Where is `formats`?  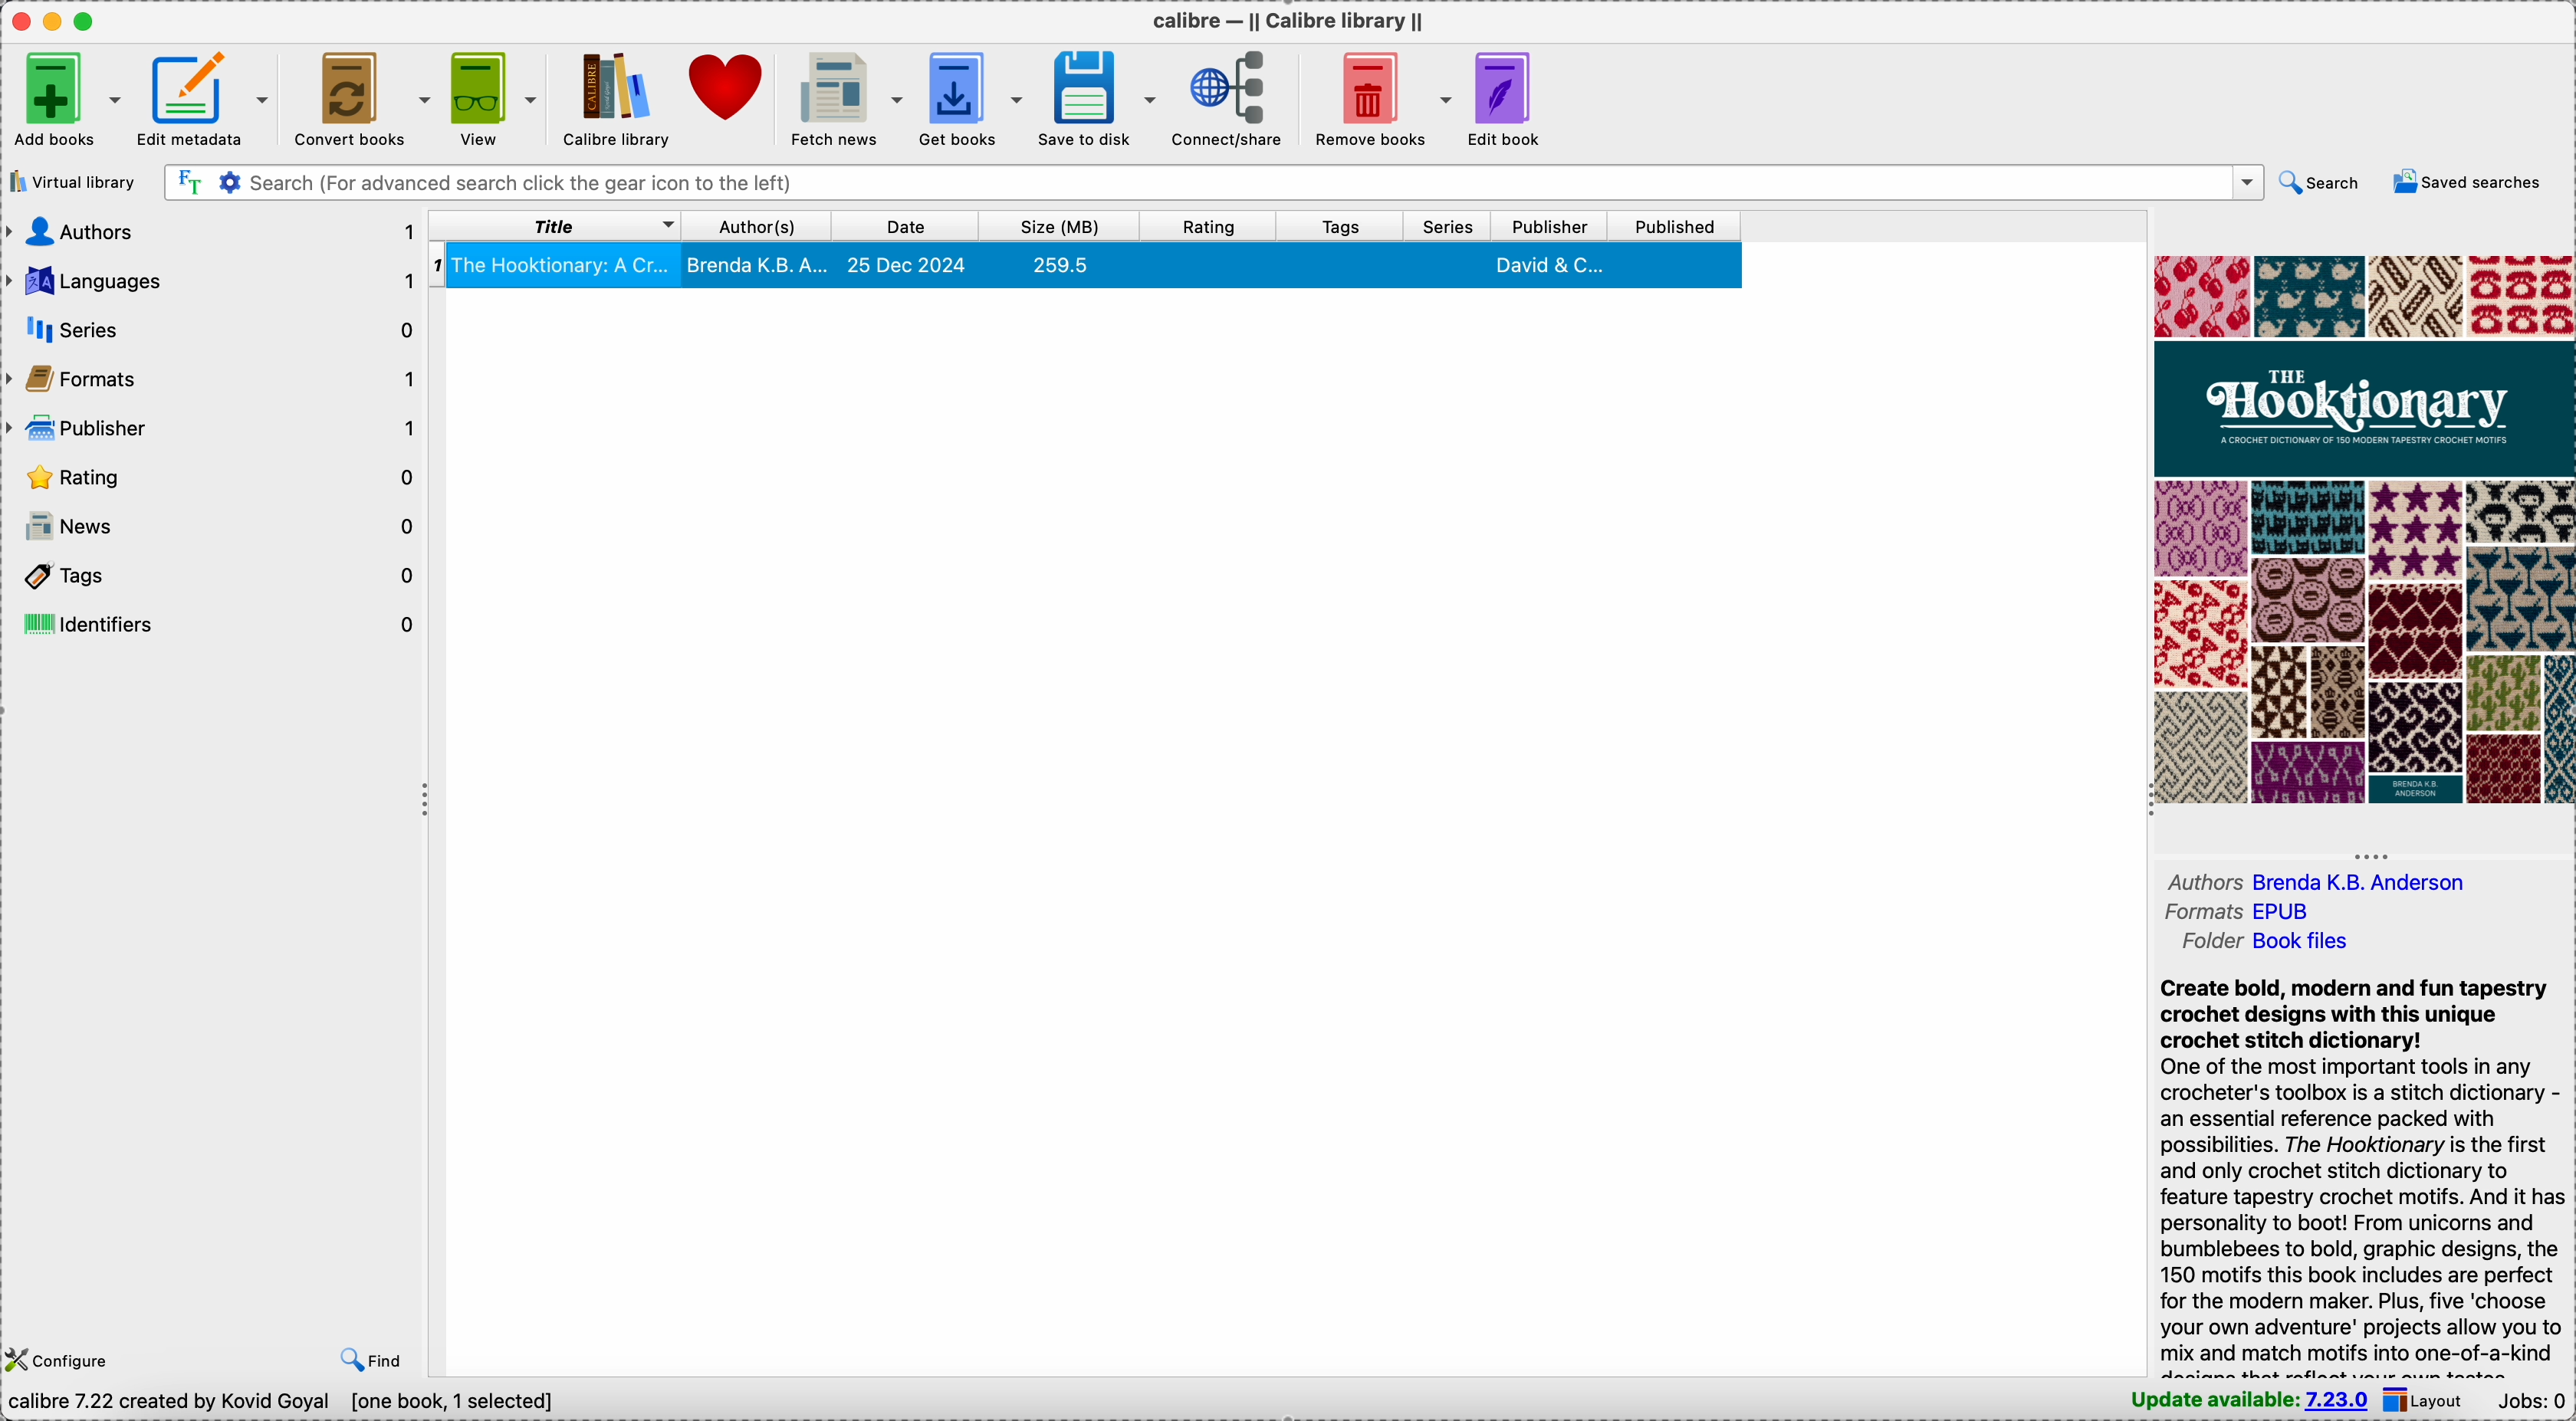 formats is located at coordinates (2238, 915).